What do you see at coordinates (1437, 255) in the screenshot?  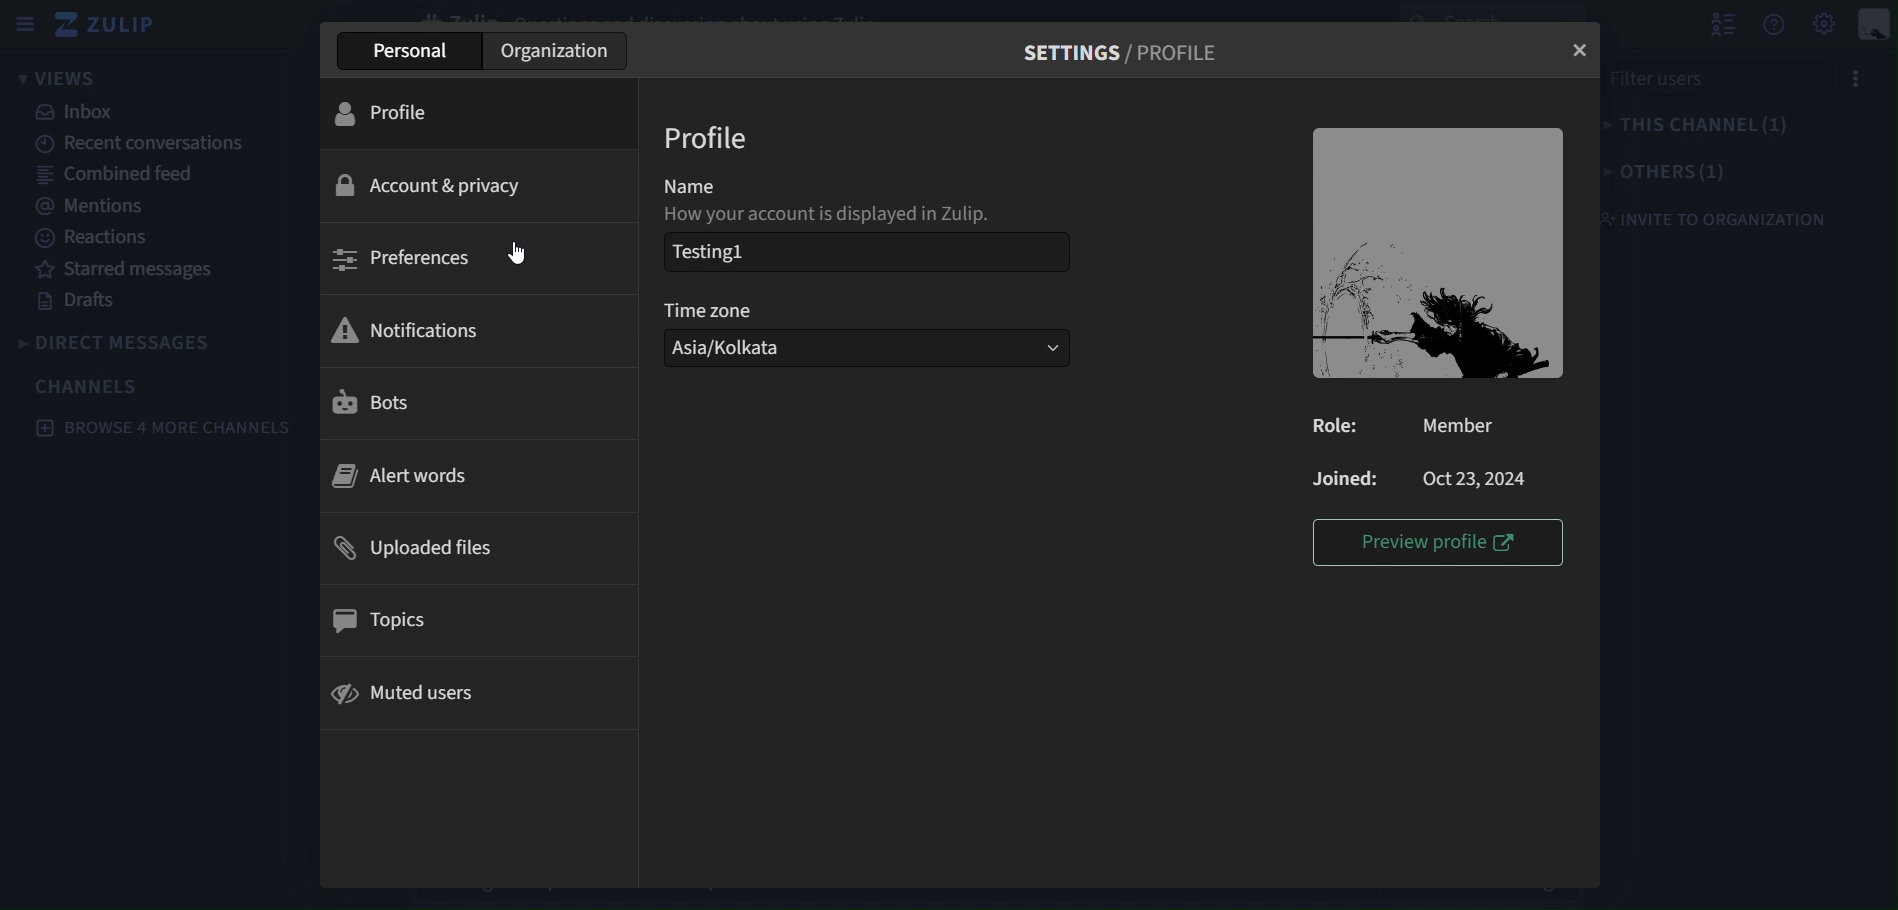 I see `image` at bounding box center [1437, 255].